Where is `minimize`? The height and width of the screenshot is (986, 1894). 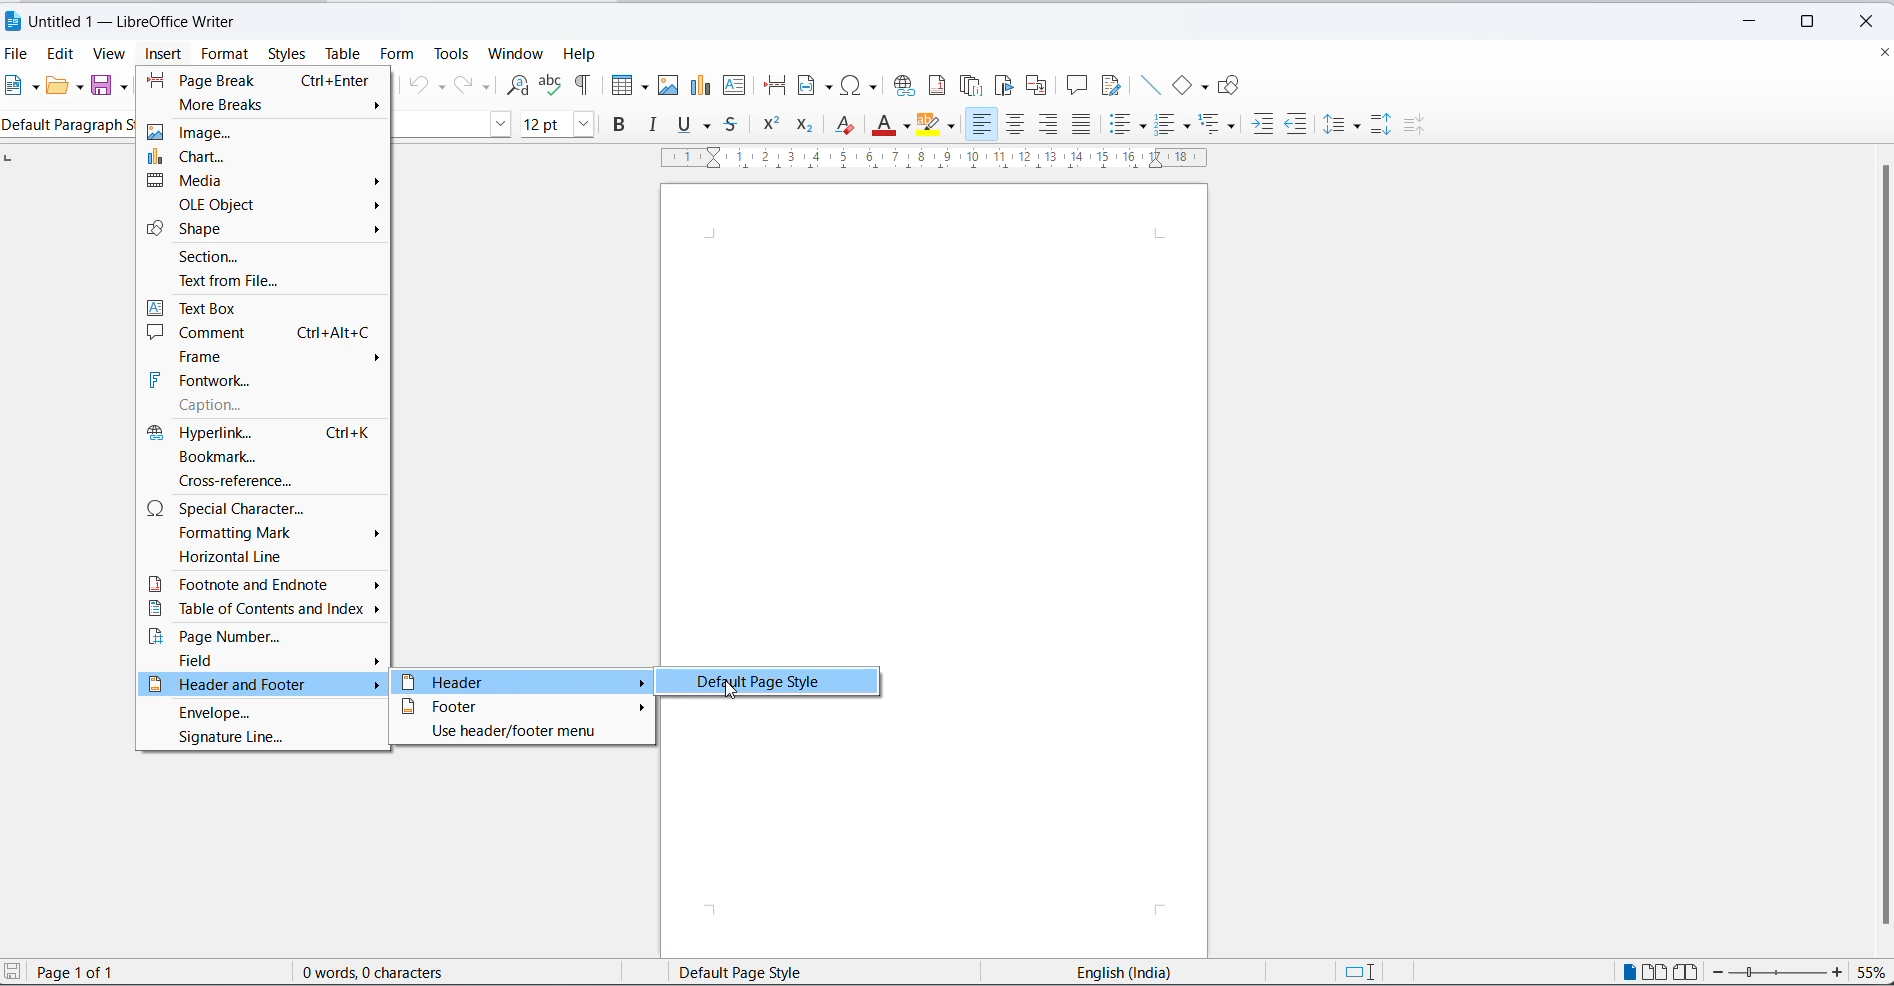 minimize is located at coordinates (1745, 22).